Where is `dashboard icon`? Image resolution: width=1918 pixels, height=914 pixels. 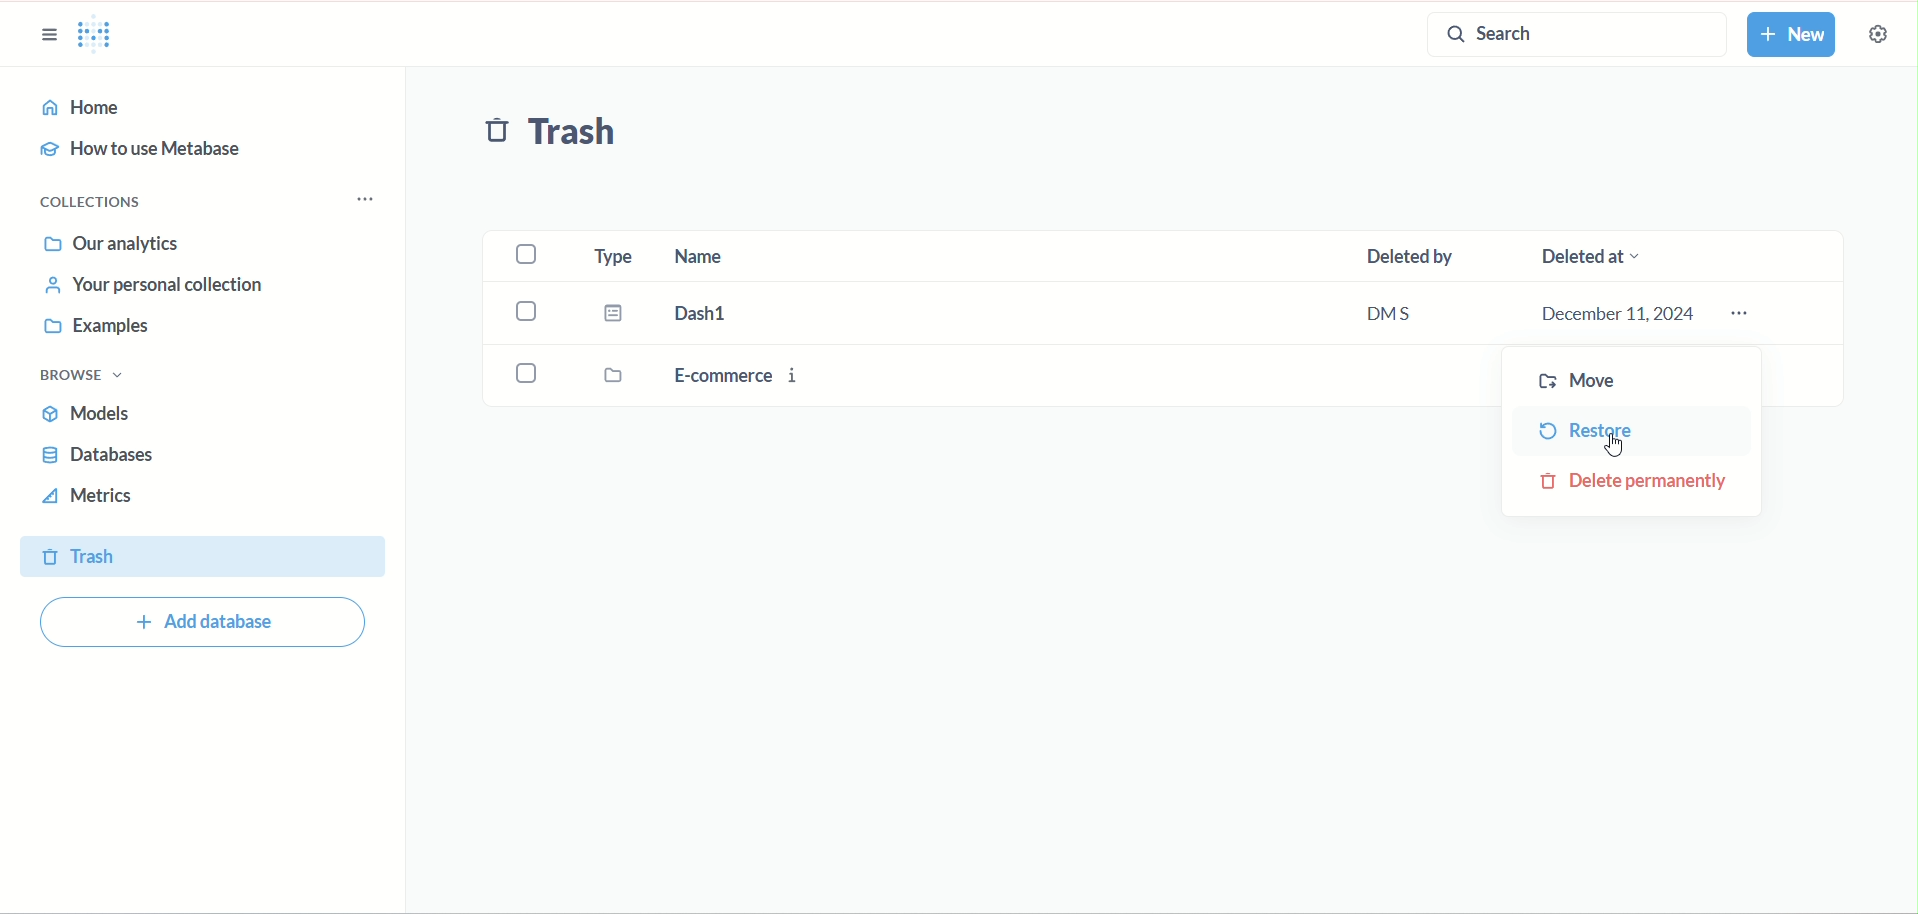 dashboard icon is located at coordinates (617, 316).